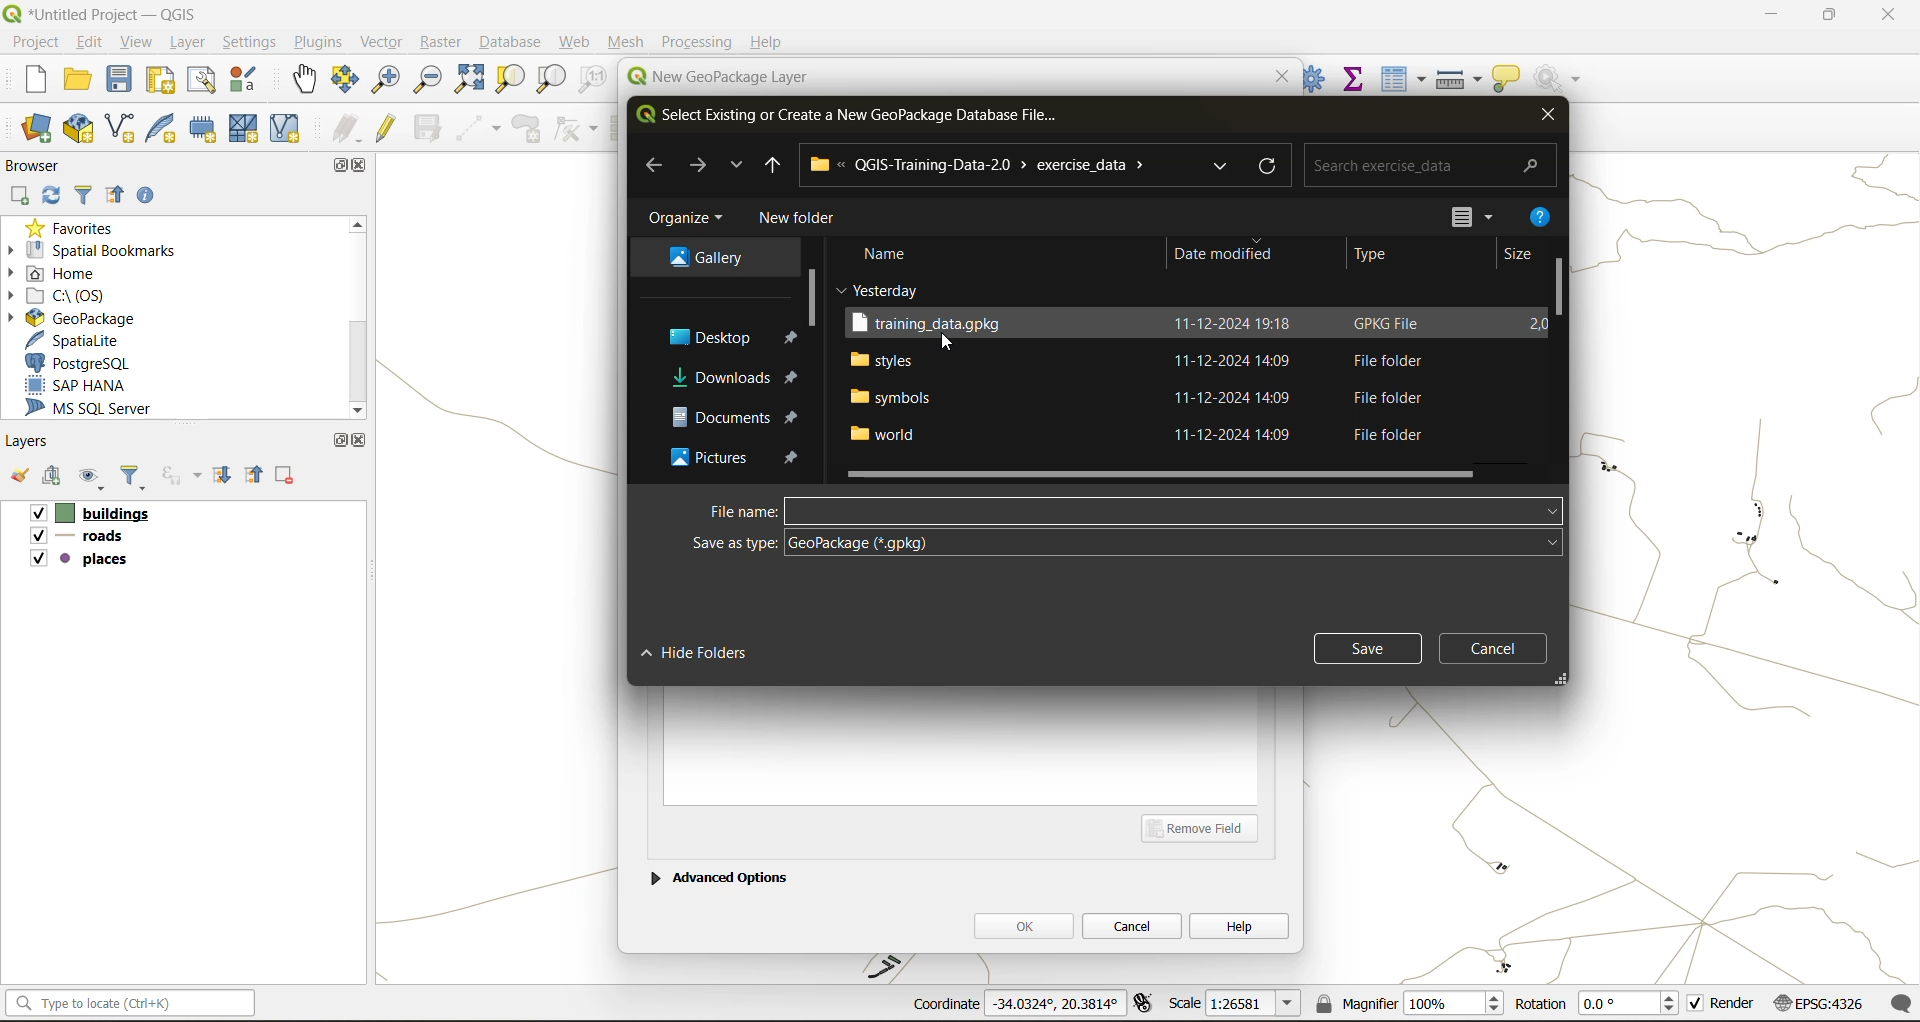 This screenshot has width=1920, height=1022. What do you see at coordinates (205, 130) in the screenshot?
I see `temporary scratch layer` at bounding box center [205, 130].